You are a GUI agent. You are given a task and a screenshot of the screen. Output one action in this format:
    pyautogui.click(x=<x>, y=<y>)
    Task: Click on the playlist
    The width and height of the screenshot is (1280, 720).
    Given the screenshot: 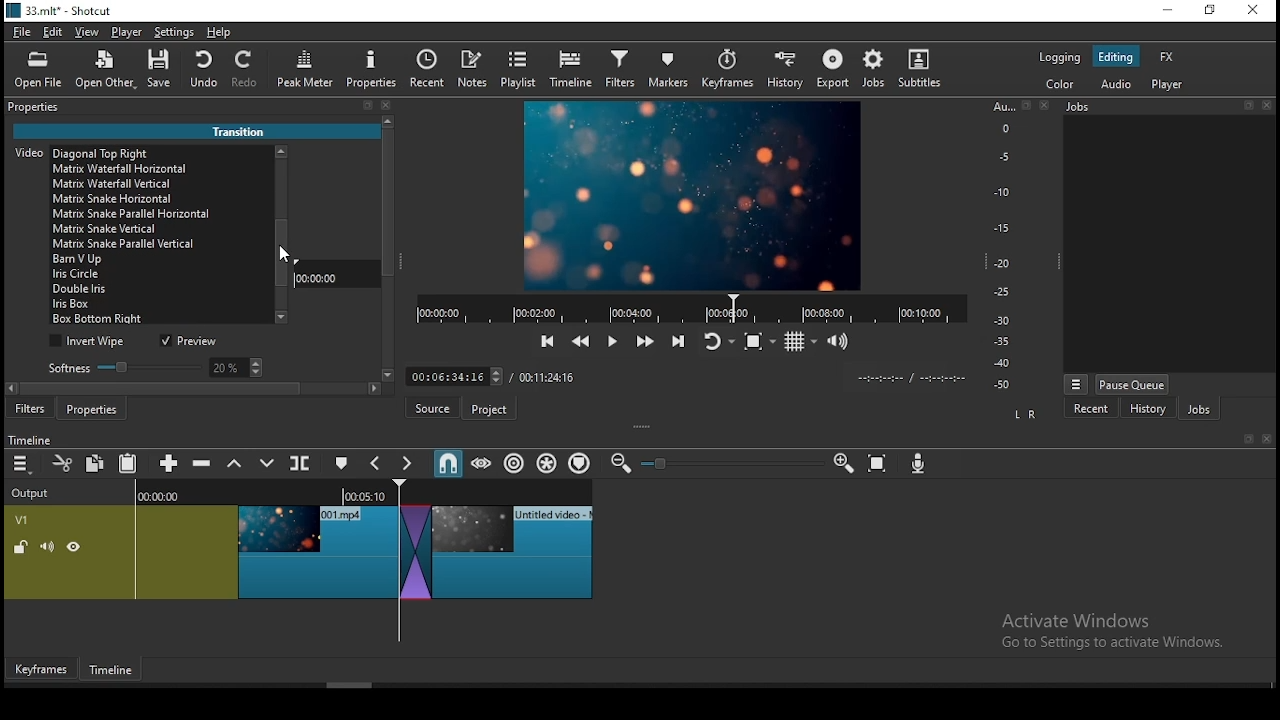 What is the action you would take?
    pyautogui.click(x=520, y=70)
    